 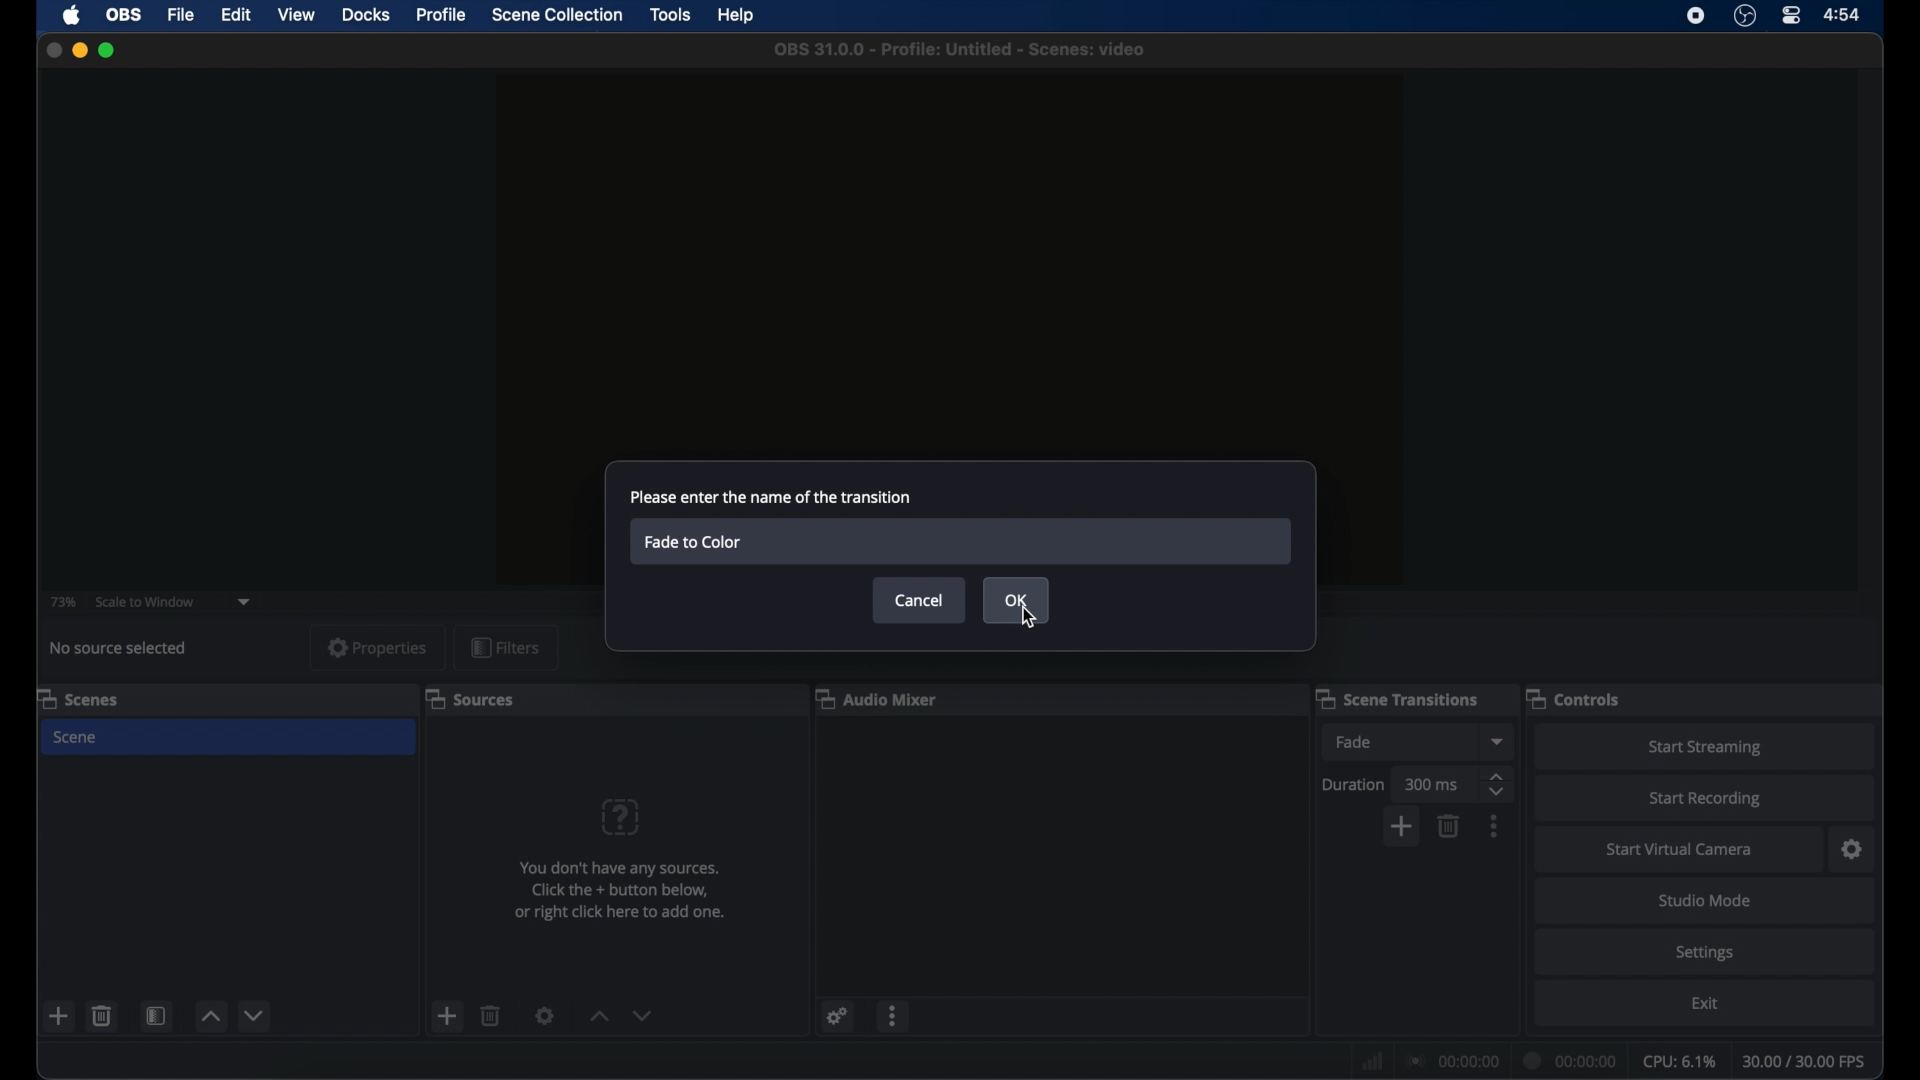 I want to click on ok, so click(x=1019, y=597).